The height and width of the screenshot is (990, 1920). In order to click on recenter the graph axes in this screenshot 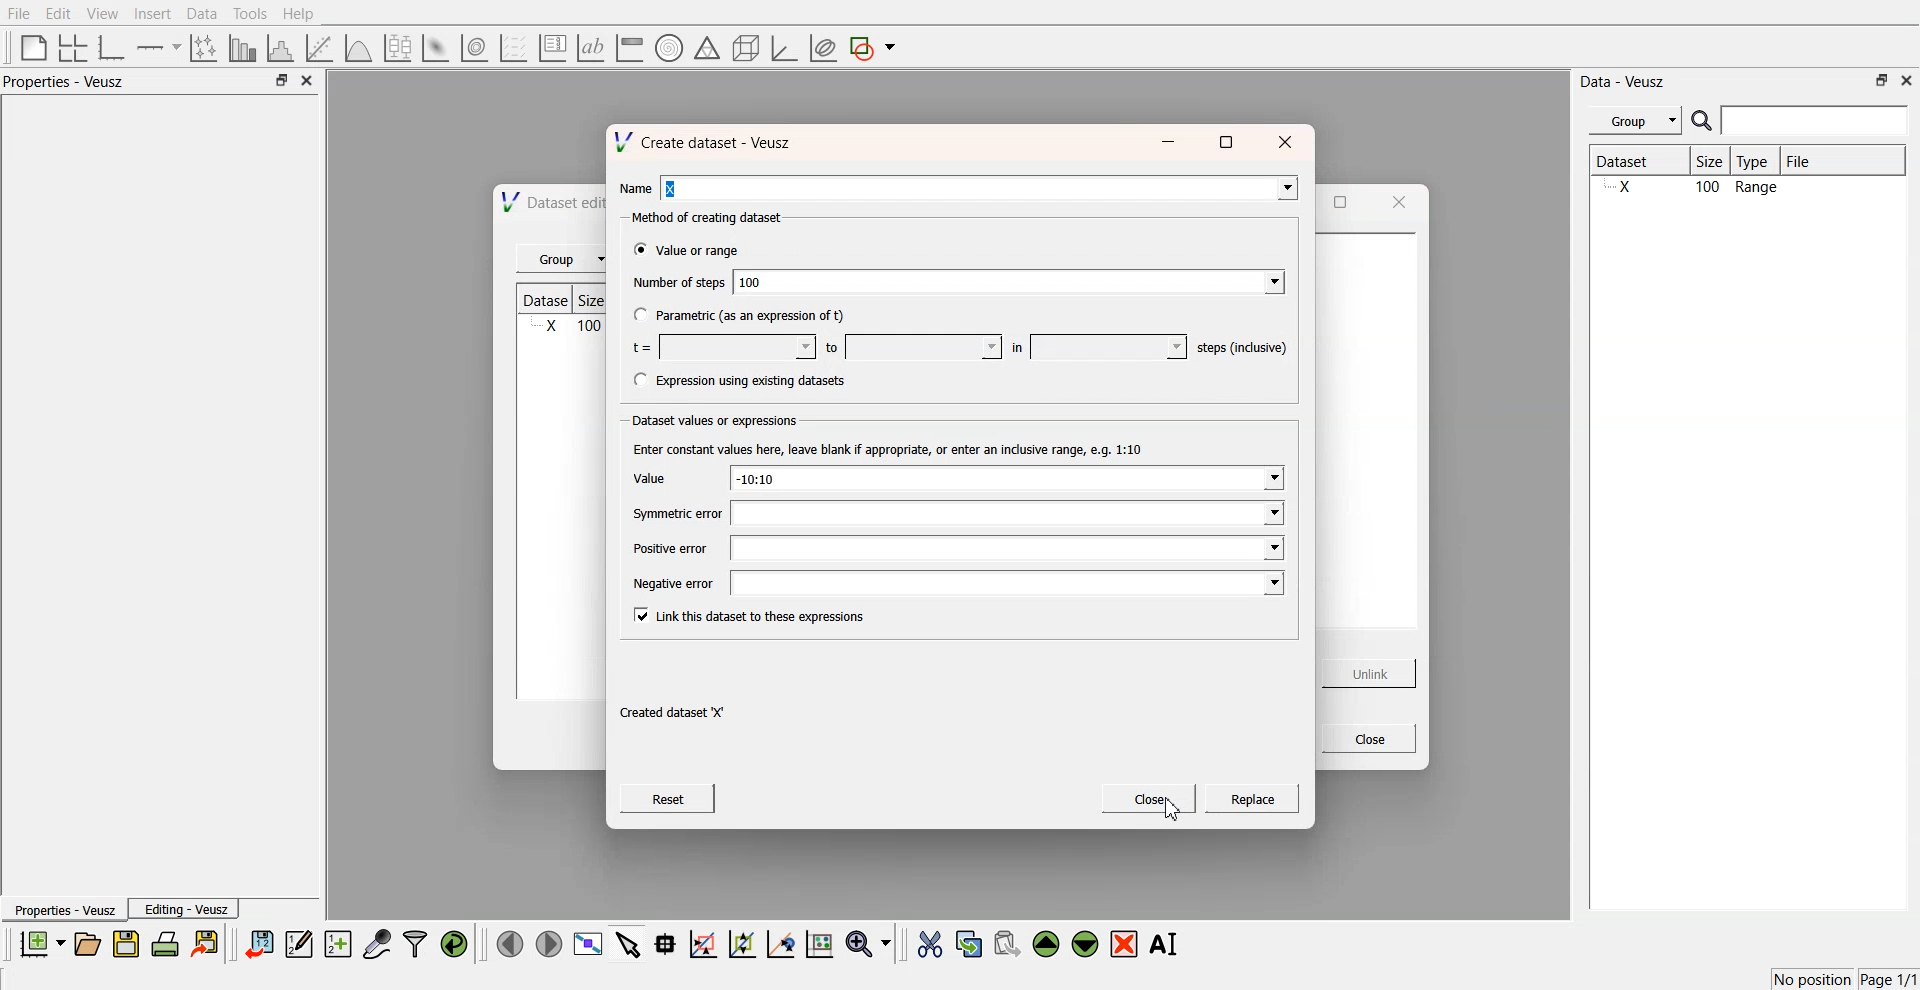, I will do `click(780, 943)`.